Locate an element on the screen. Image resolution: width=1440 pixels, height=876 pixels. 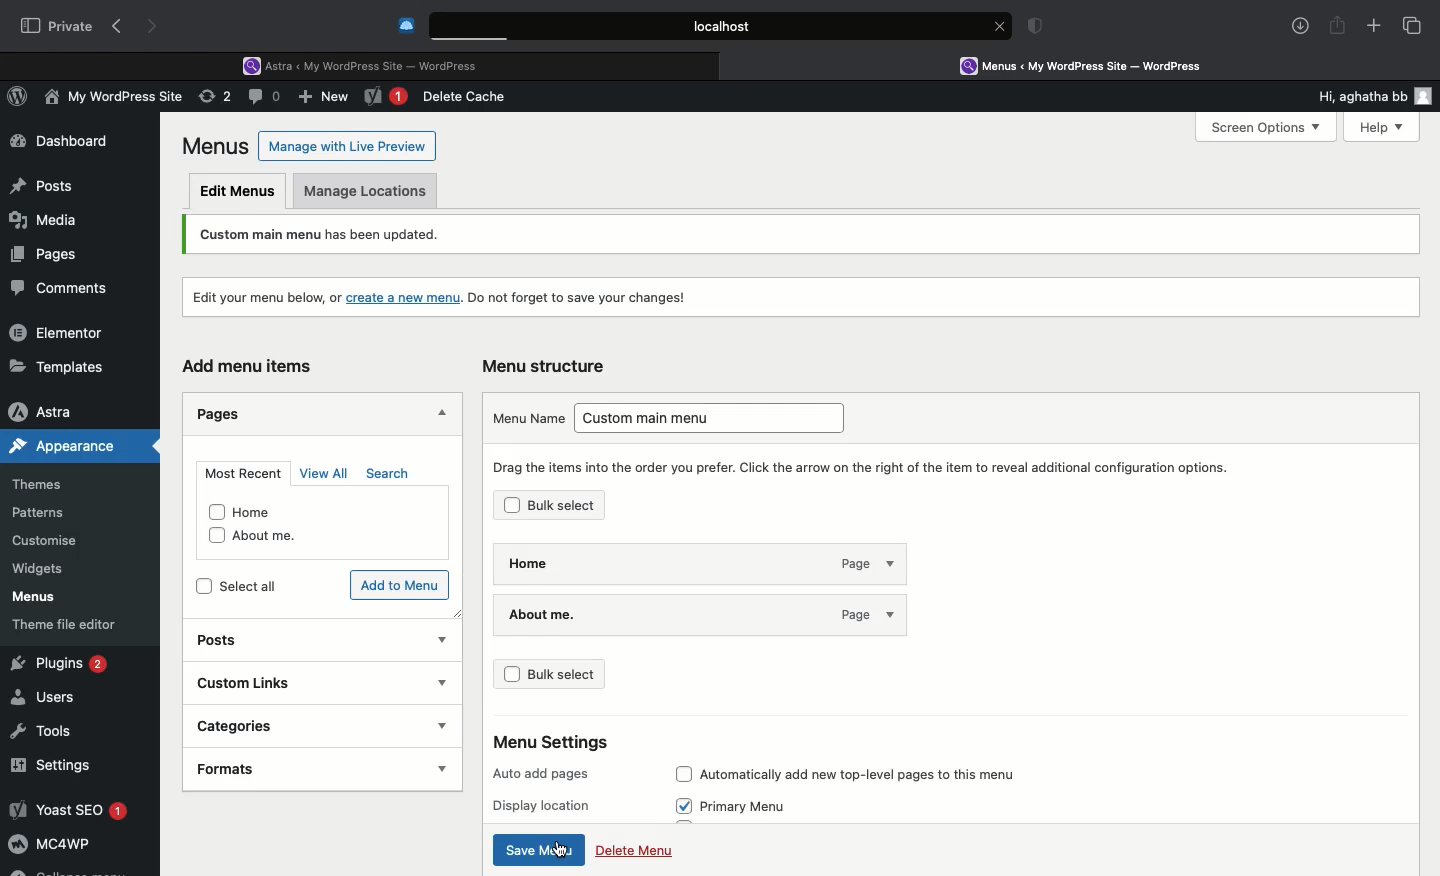
Hide is located at coordinates (438, 410).